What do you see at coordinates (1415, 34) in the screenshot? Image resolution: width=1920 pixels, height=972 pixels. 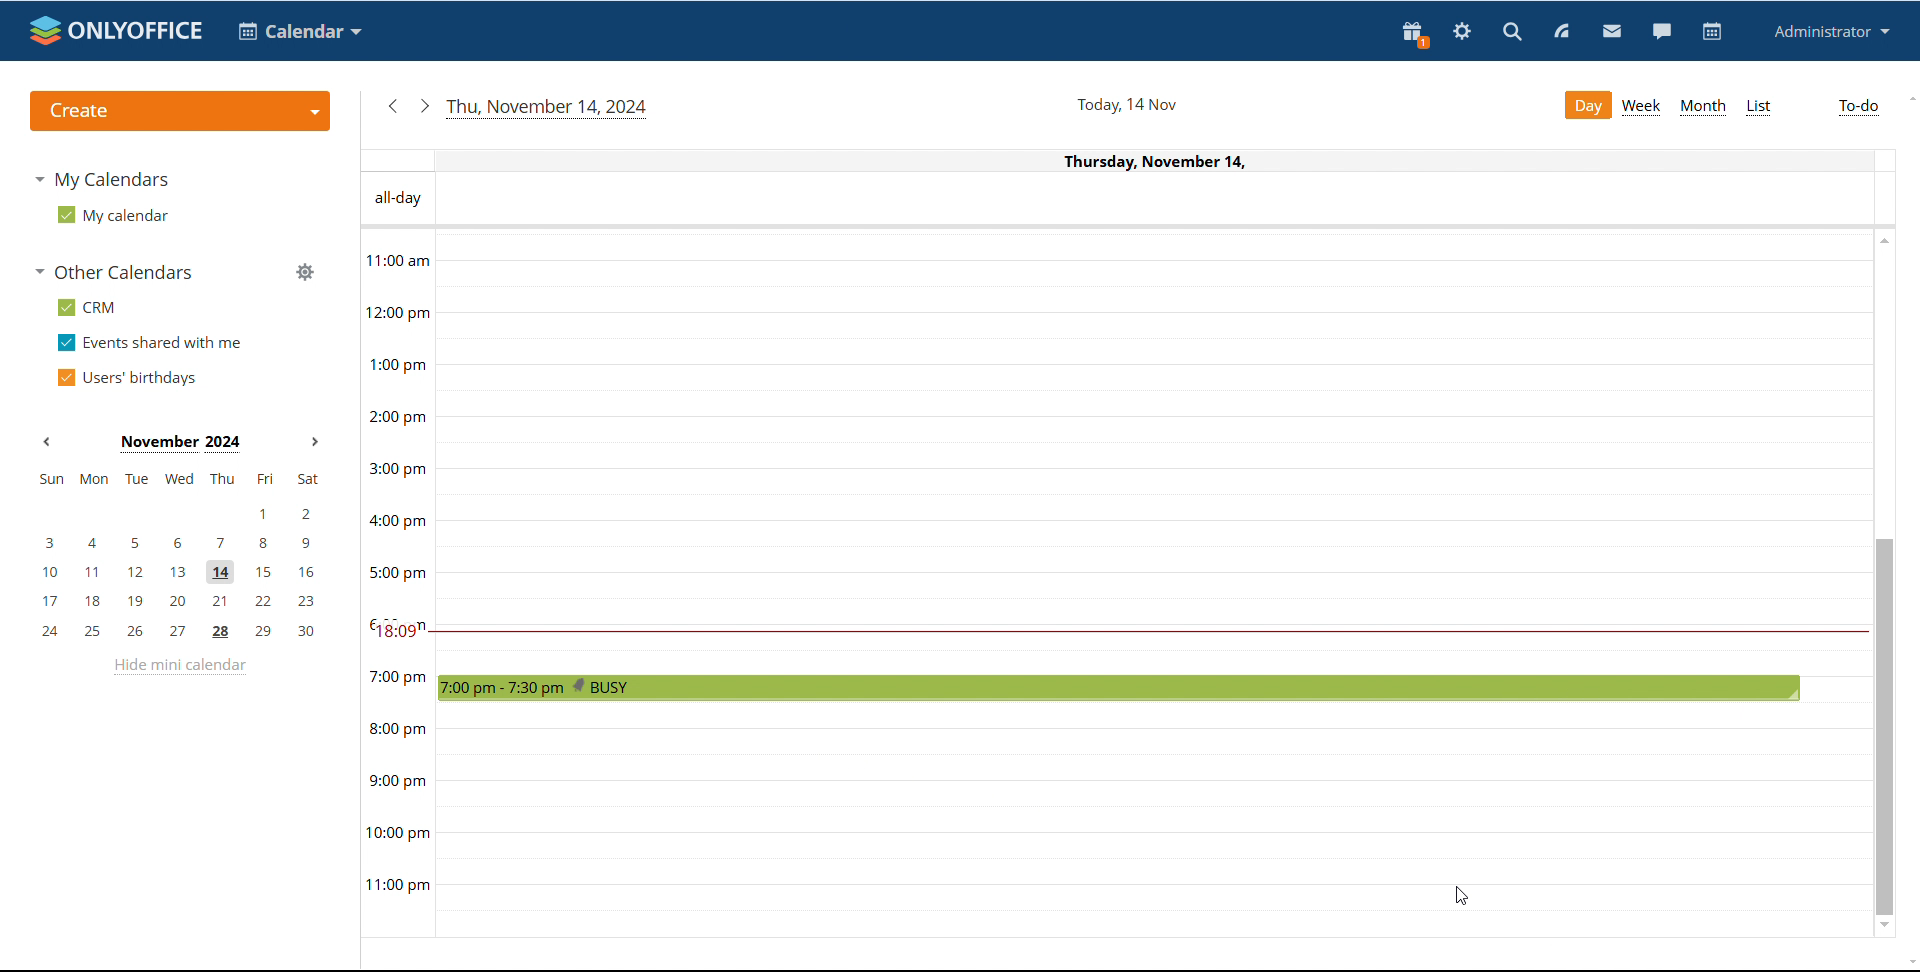 I see `present` at bounding box center [1415, 34].